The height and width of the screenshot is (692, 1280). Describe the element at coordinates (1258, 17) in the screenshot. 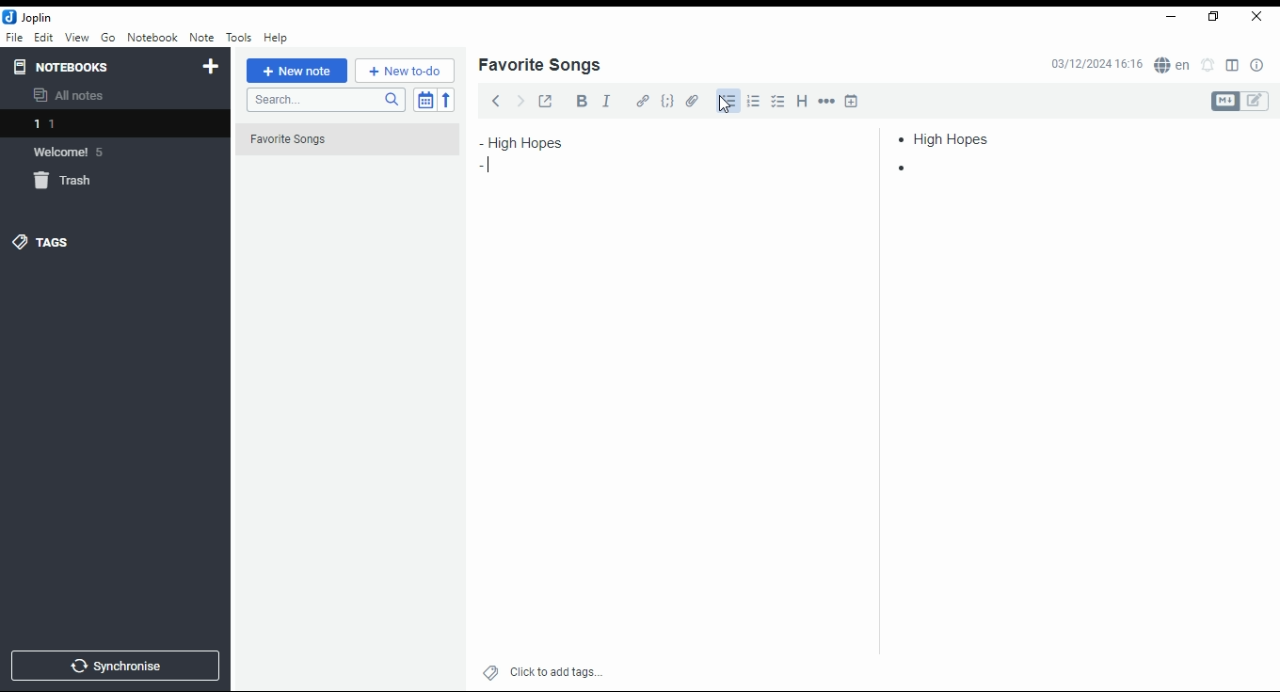

I see `close window` at that location.